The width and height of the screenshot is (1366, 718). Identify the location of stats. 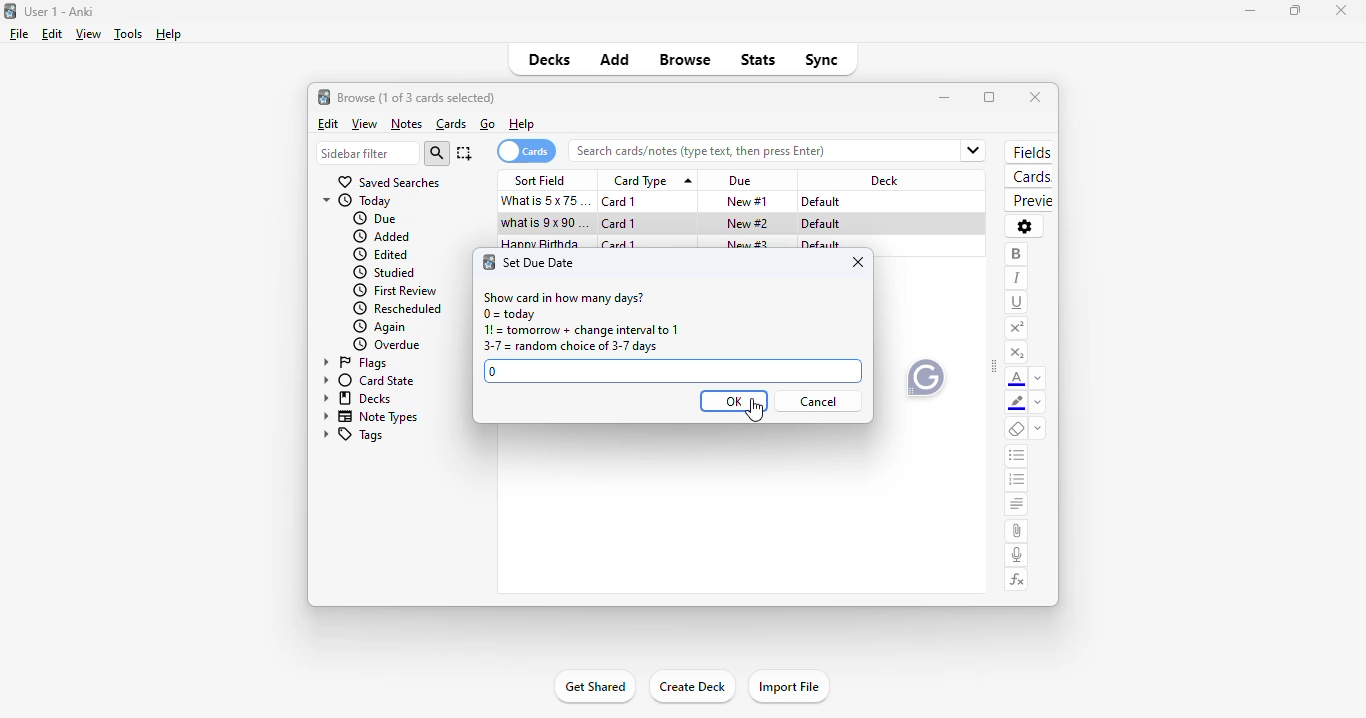
(758, 60).